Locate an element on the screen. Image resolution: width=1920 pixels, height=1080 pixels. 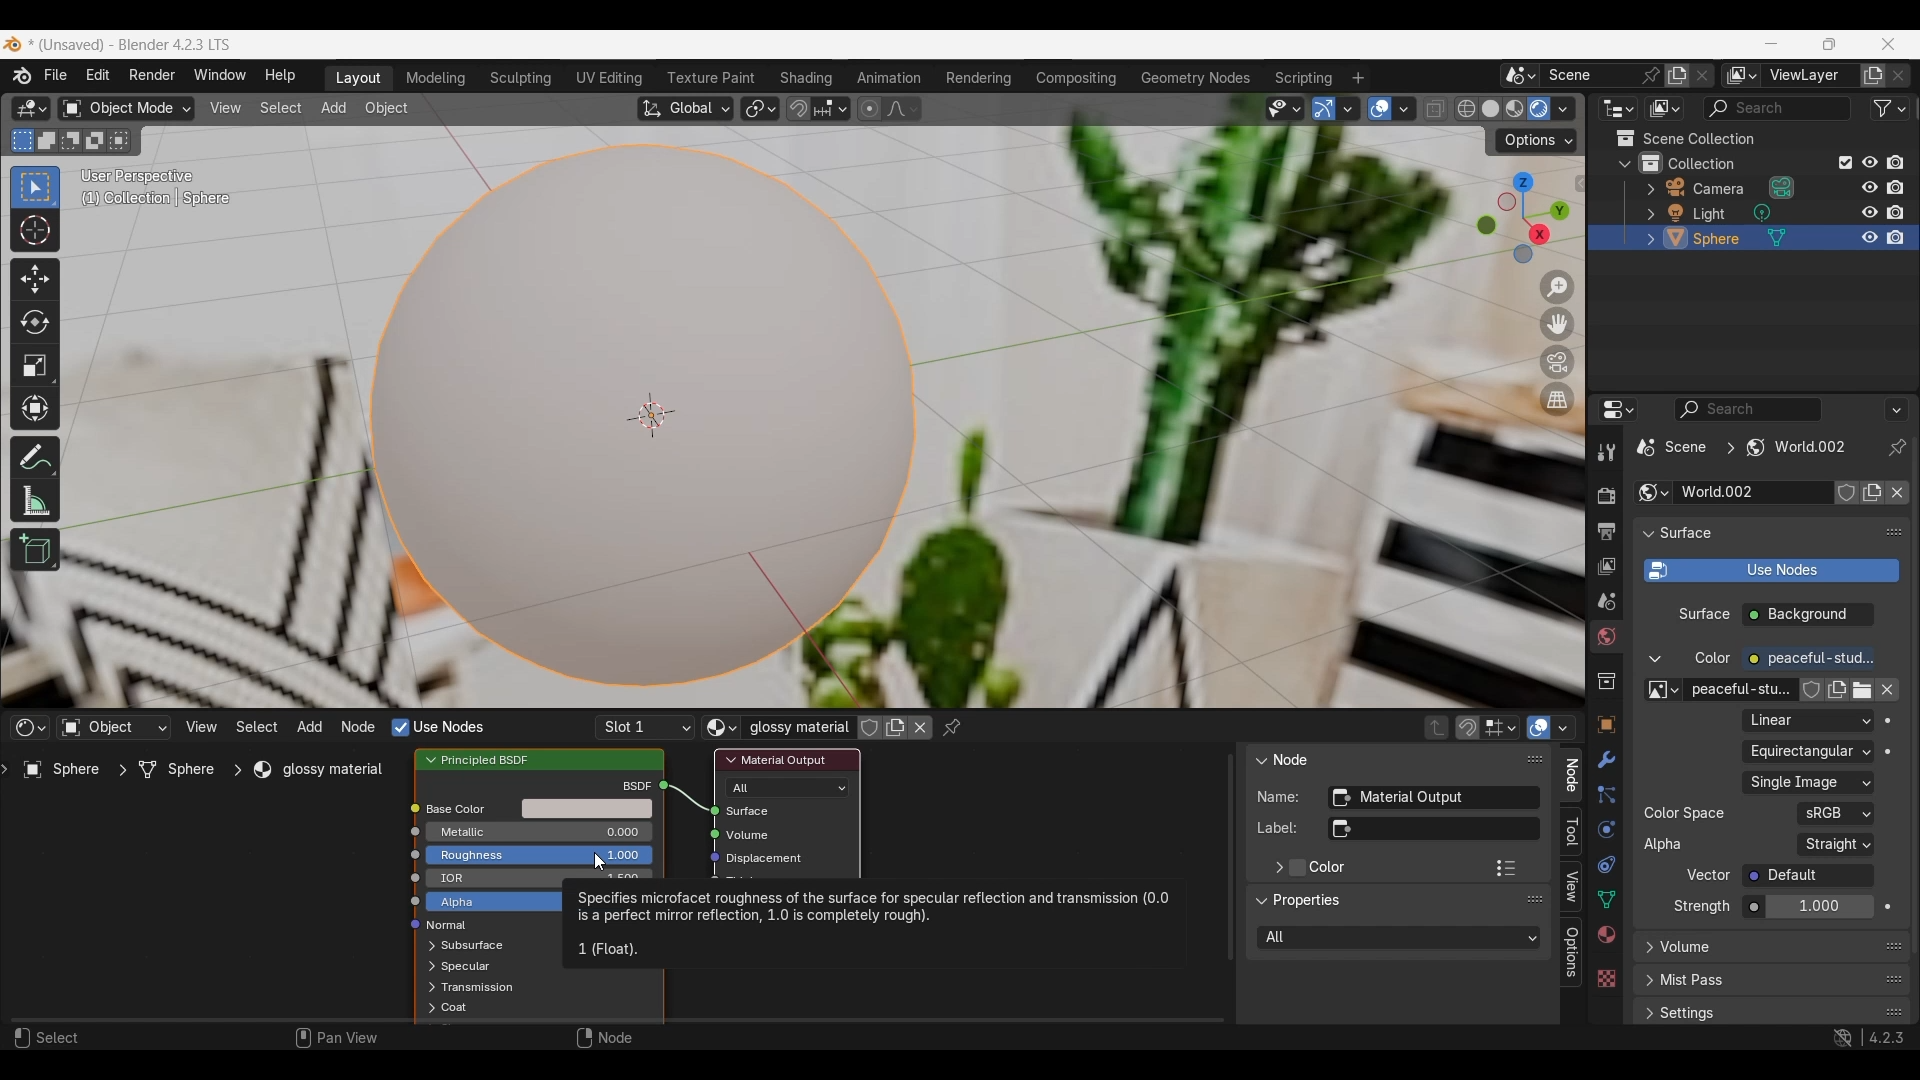
Viewport shading: solid is located at coordinates (1490, 108).